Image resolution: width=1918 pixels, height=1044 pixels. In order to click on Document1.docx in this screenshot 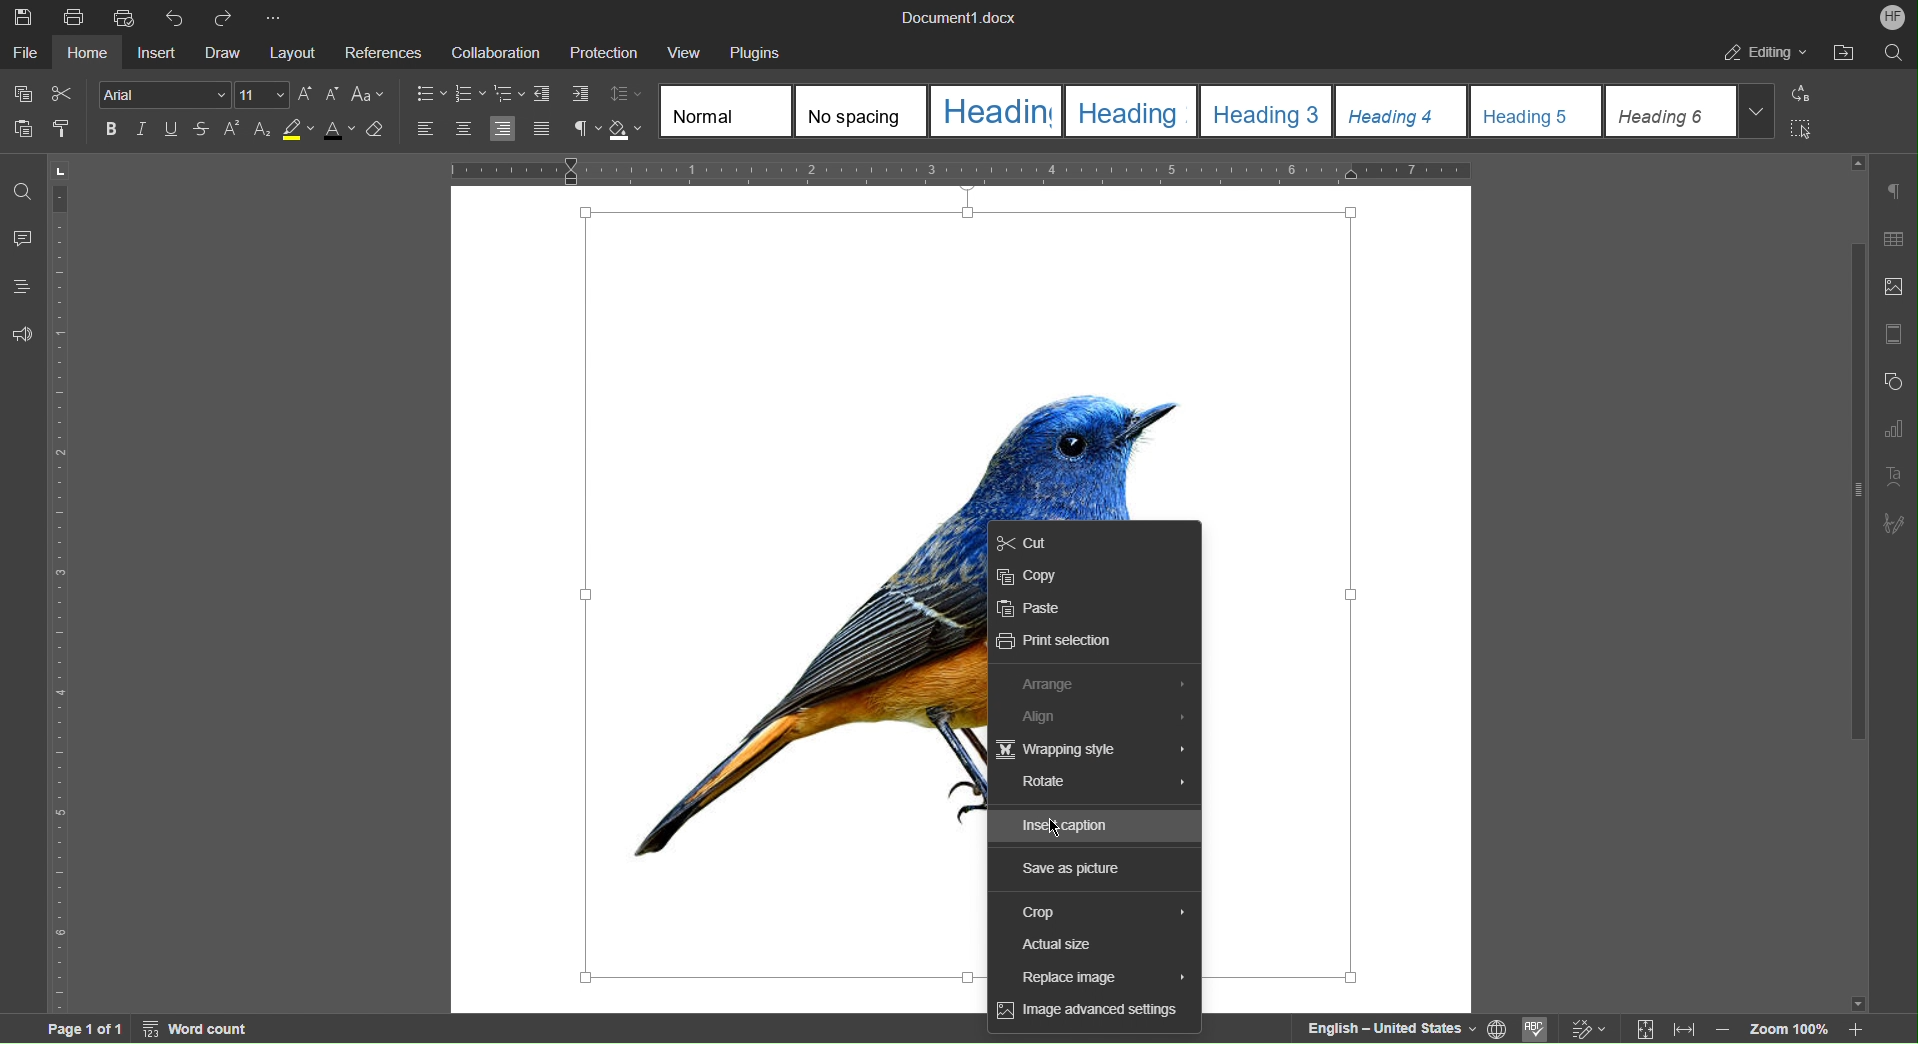, I will do `click(957, 15)`.